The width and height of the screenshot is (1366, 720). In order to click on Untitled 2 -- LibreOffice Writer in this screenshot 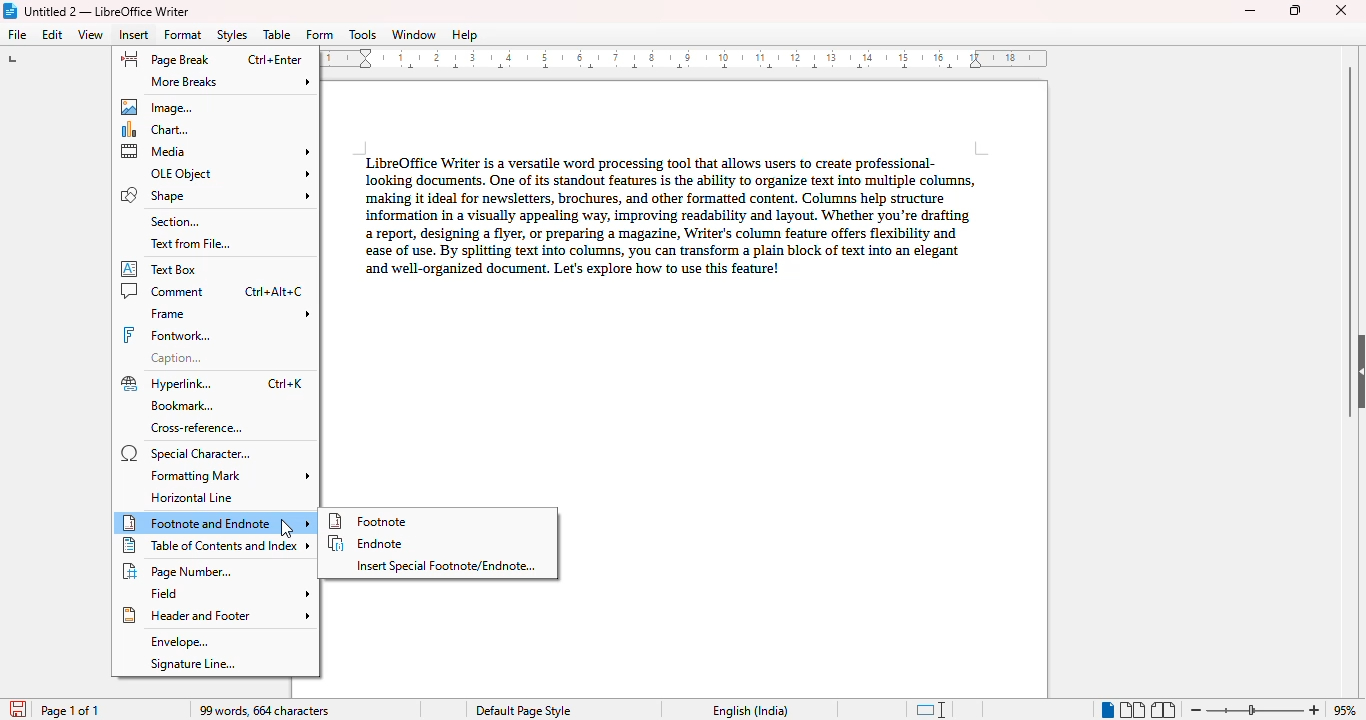, I will do `click(109, 11)`.